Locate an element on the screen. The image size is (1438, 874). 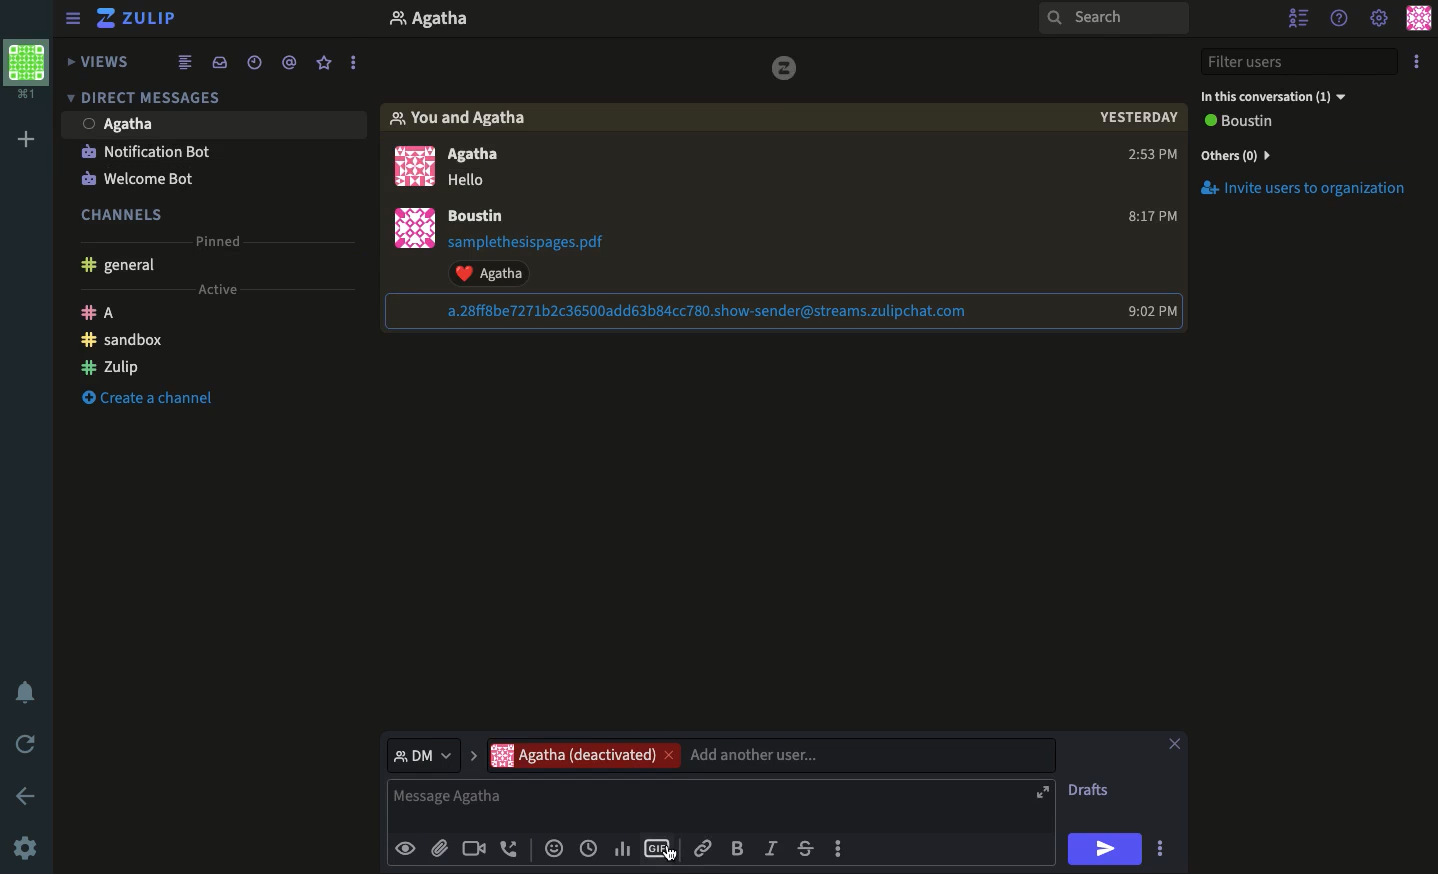
time is located at coordinates (1145, 157).